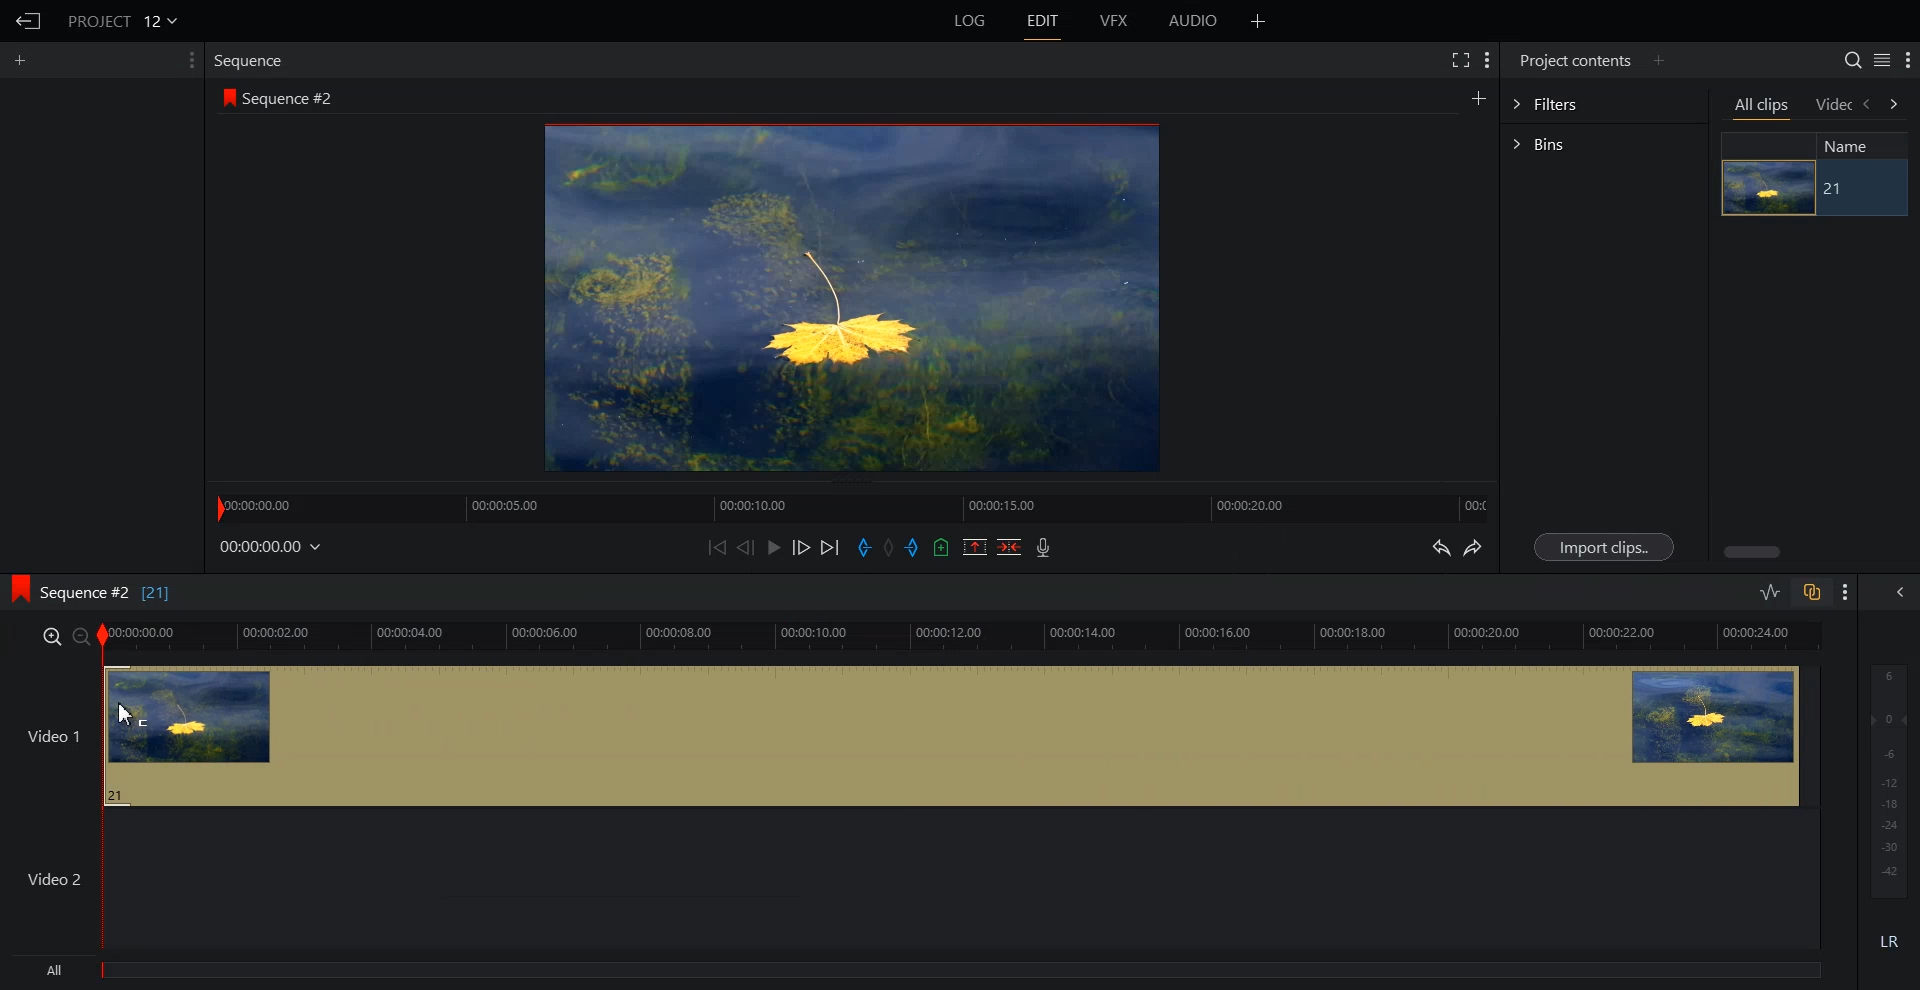 This screenshot has width=1920, height=990. Describe the element at coordinates (1833, 105) in the screenshot. I see `Video` at that location.